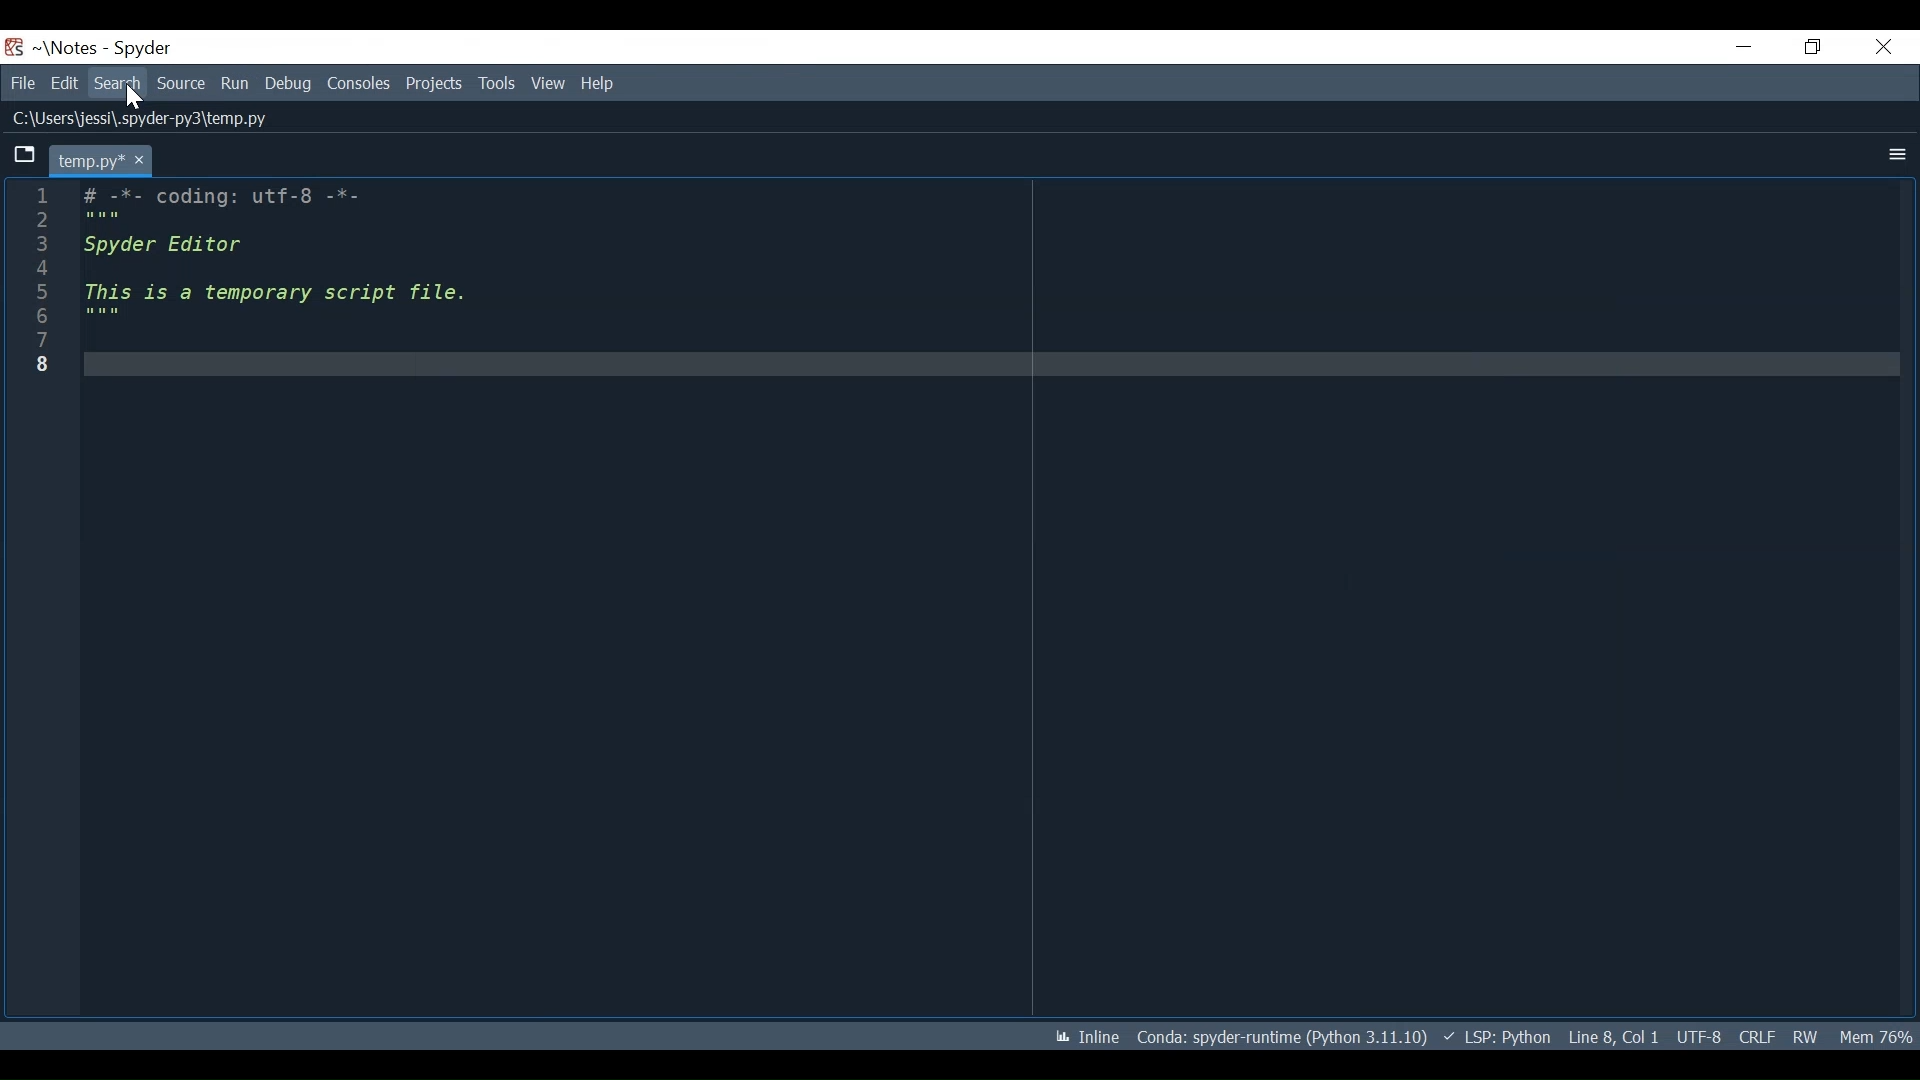  Describe the element at coordinates (130, 119) in the screenshot. I see `File Path` at that location.